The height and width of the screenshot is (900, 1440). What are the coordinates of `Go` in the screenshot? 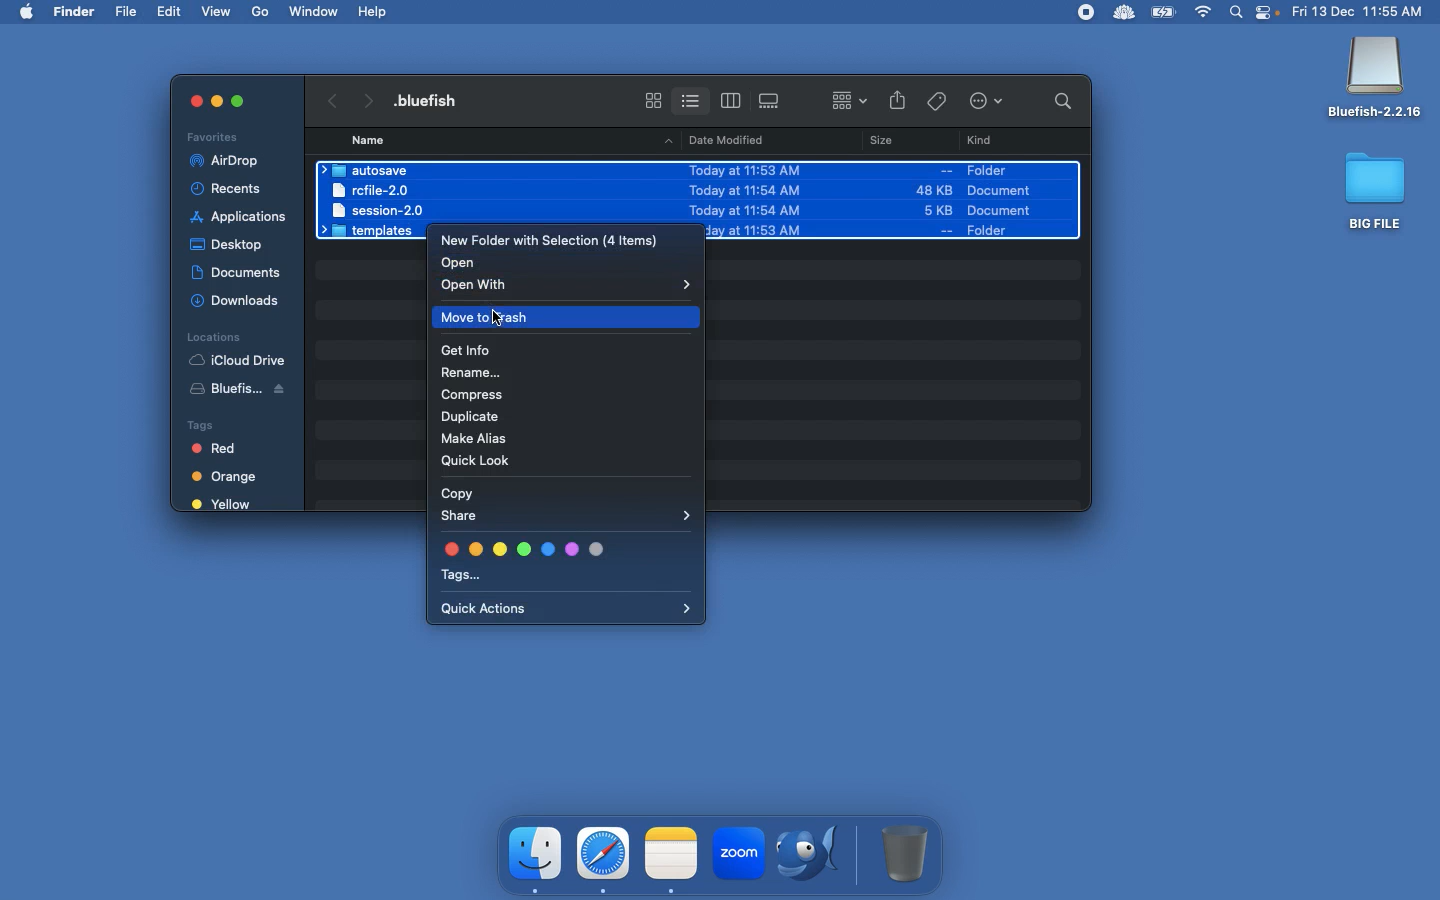 It's located at (262, 12).